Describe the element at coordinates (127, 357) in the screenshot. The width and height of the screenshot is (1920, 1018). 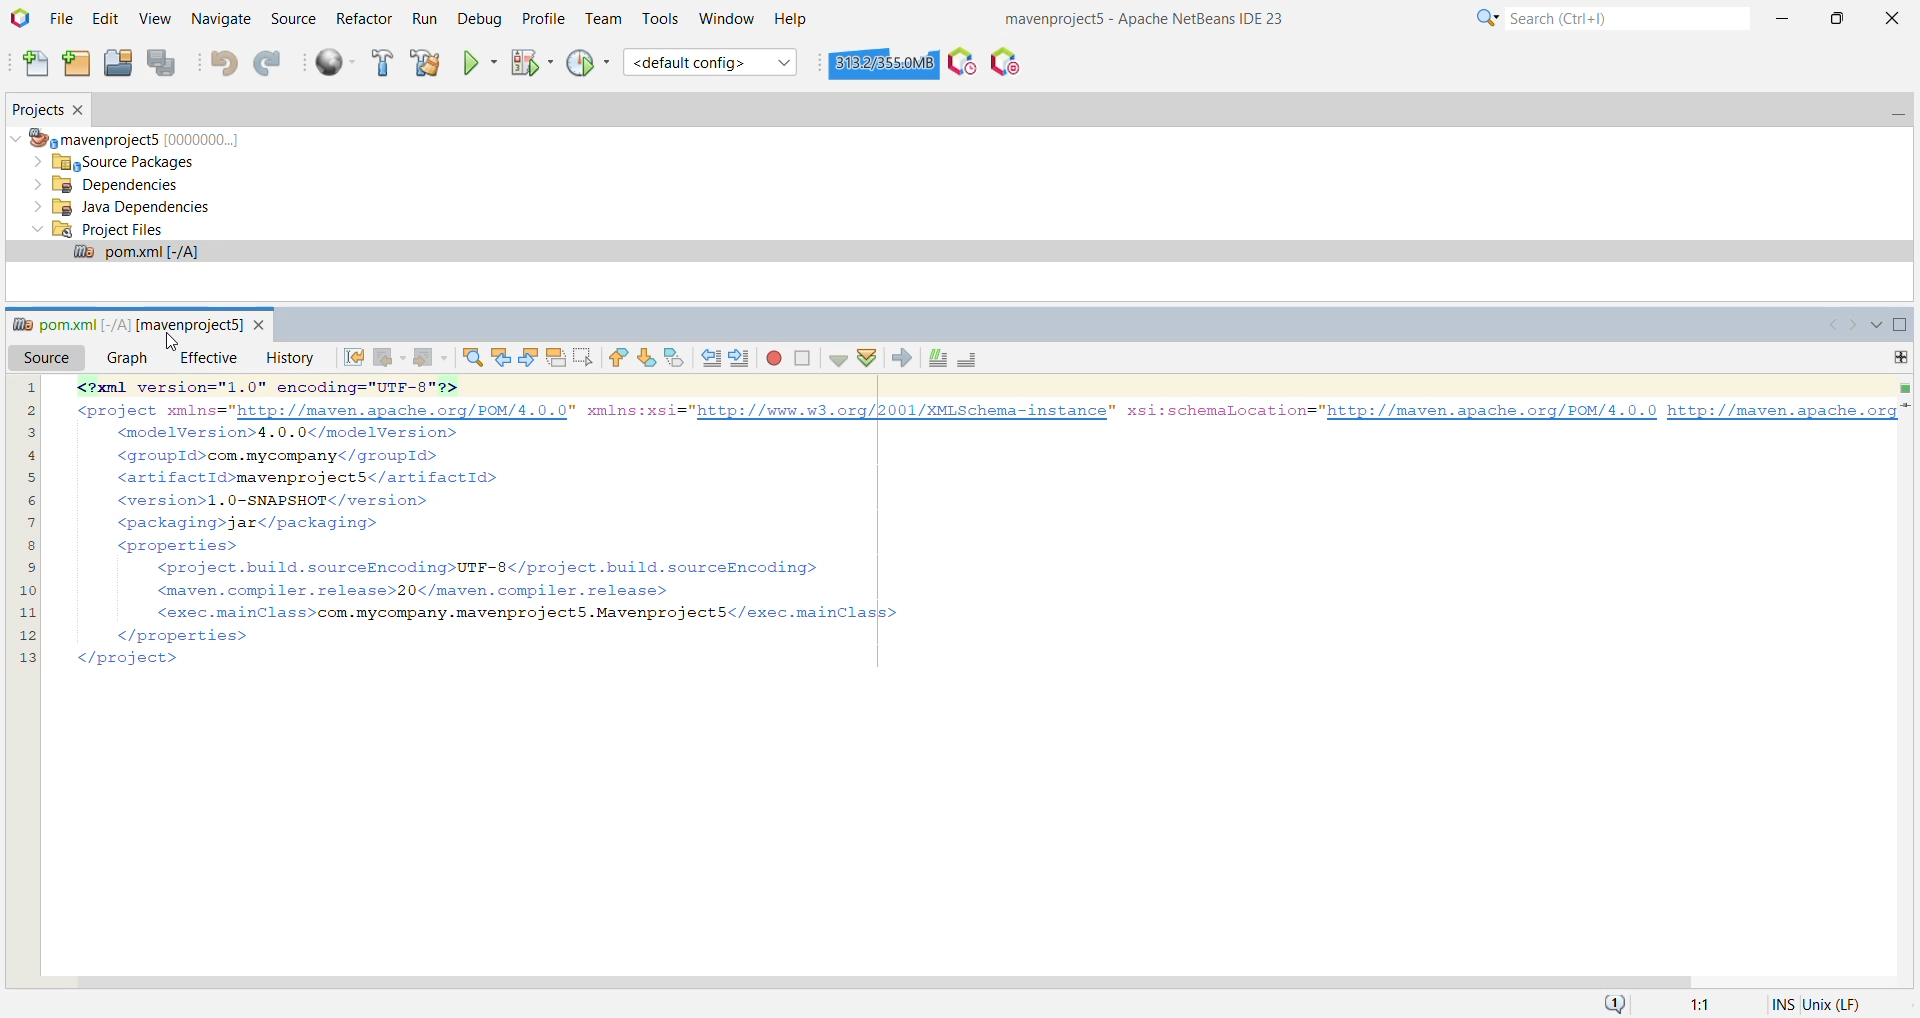
I see `Graph` at that location.